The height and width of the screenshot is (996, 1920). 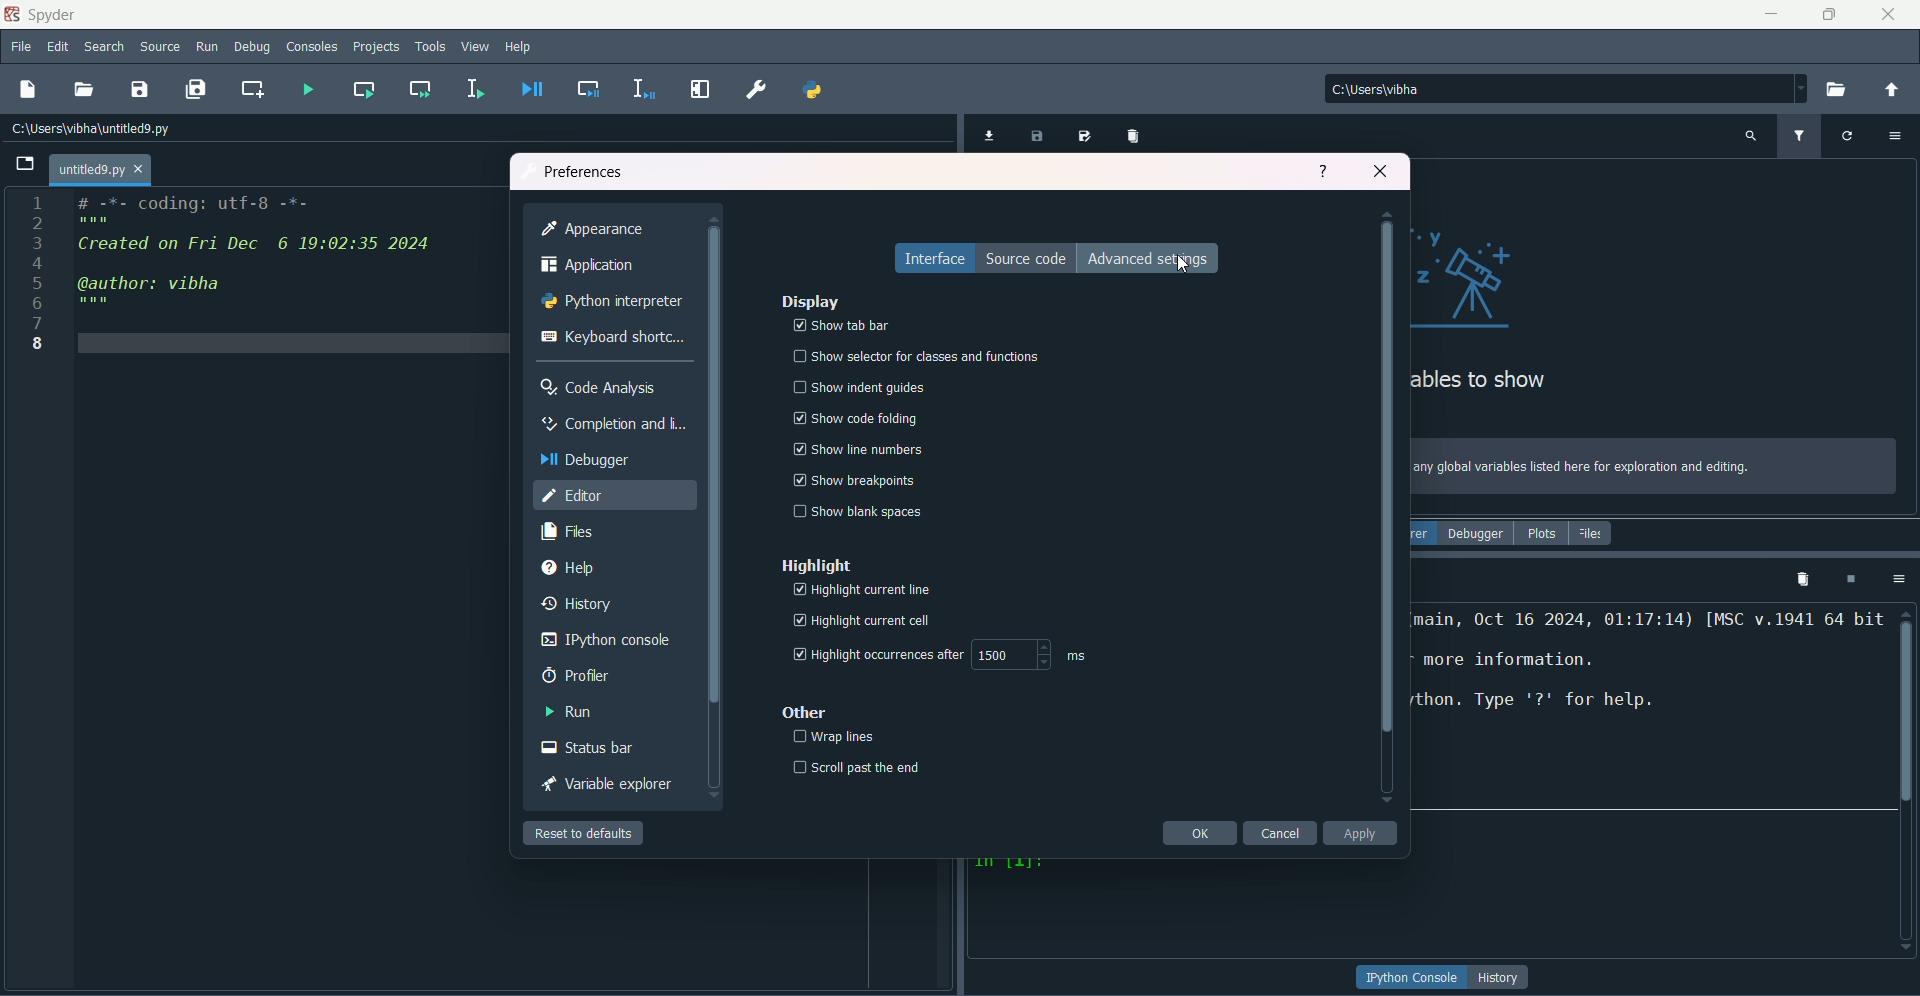 I want to click on maximize current pane, so click(x=701, y=89).